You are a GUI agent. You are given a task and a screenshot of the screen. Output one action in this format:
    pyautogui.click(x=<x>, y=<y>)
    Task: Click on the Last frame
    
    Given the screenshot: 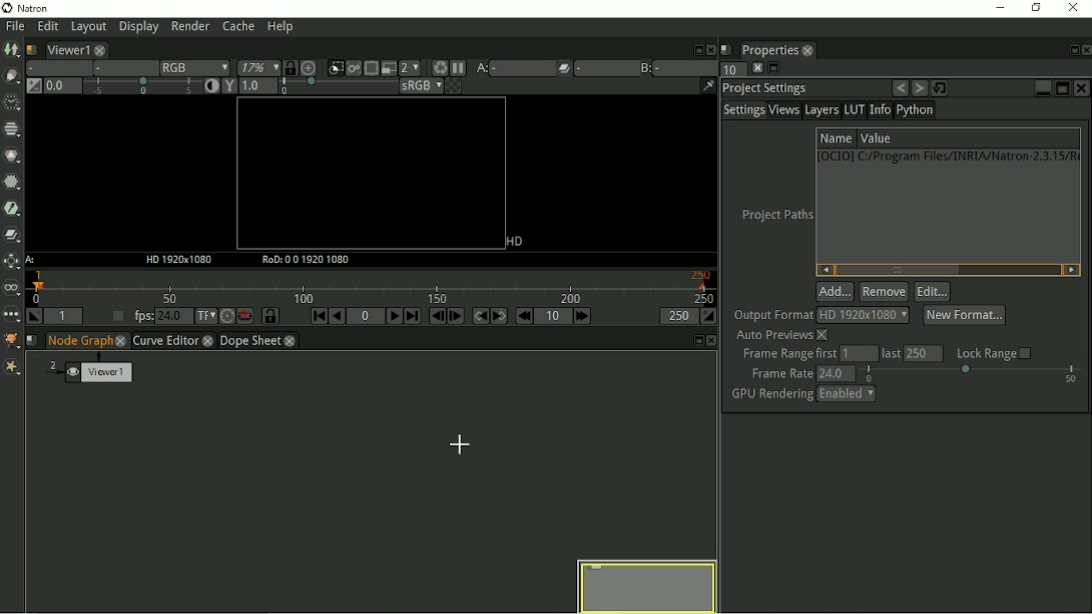 What is the action you would take?
    pyautogui.click(x=413, y=317)
    